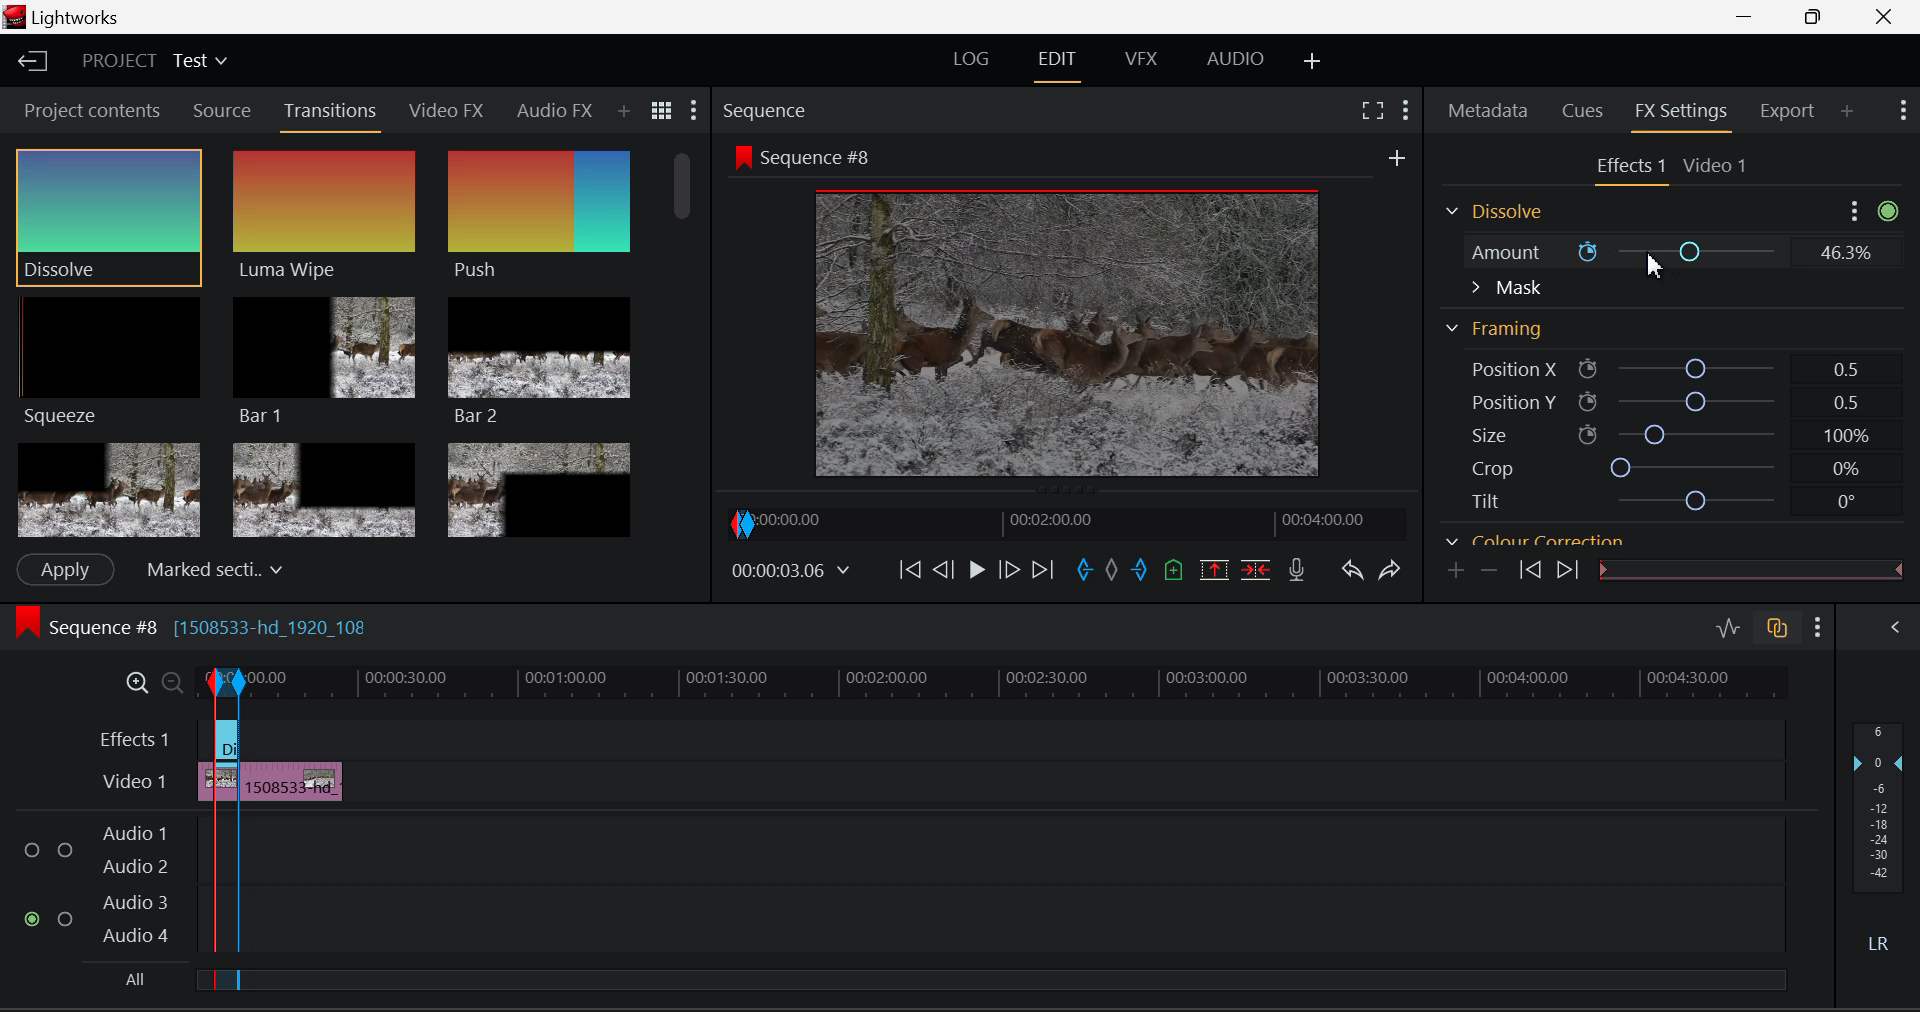 The width and height of the screenshot is (1920, 1012). I want to click on Export, so click(1792, 111).